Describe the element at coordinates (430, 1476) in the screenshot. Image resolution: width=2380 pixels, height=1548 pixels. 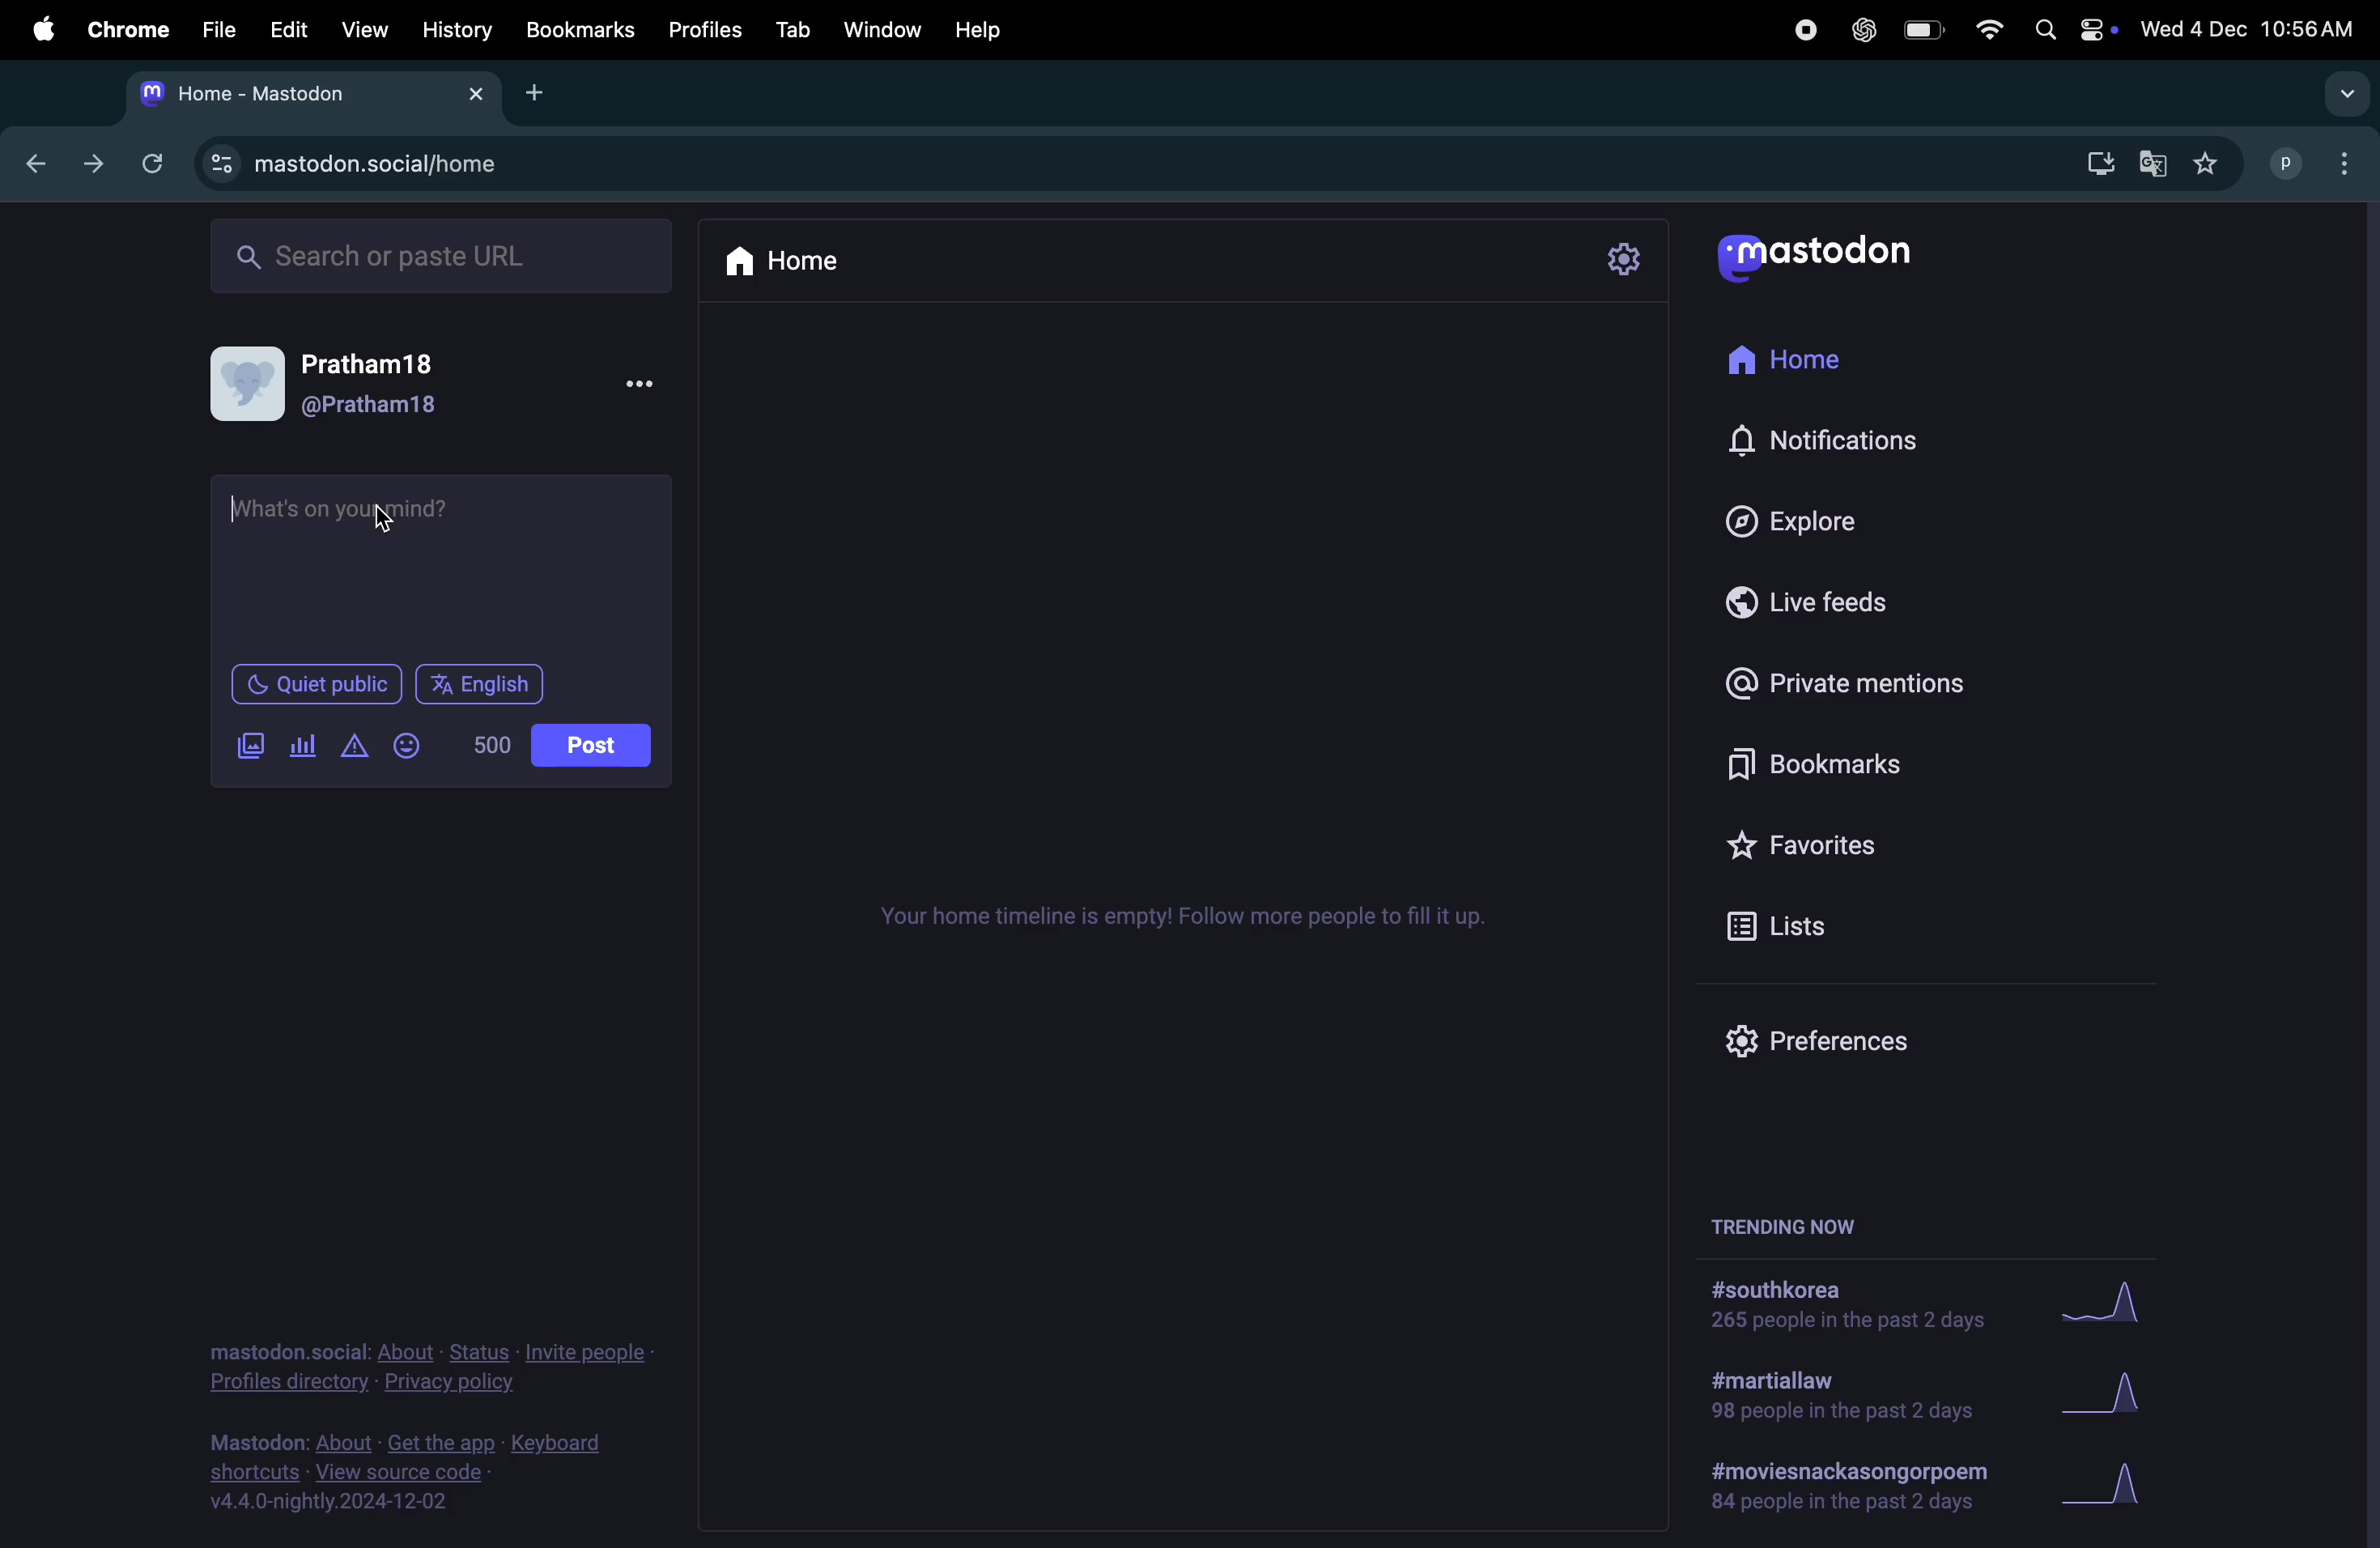
I see `view source code` at that location.